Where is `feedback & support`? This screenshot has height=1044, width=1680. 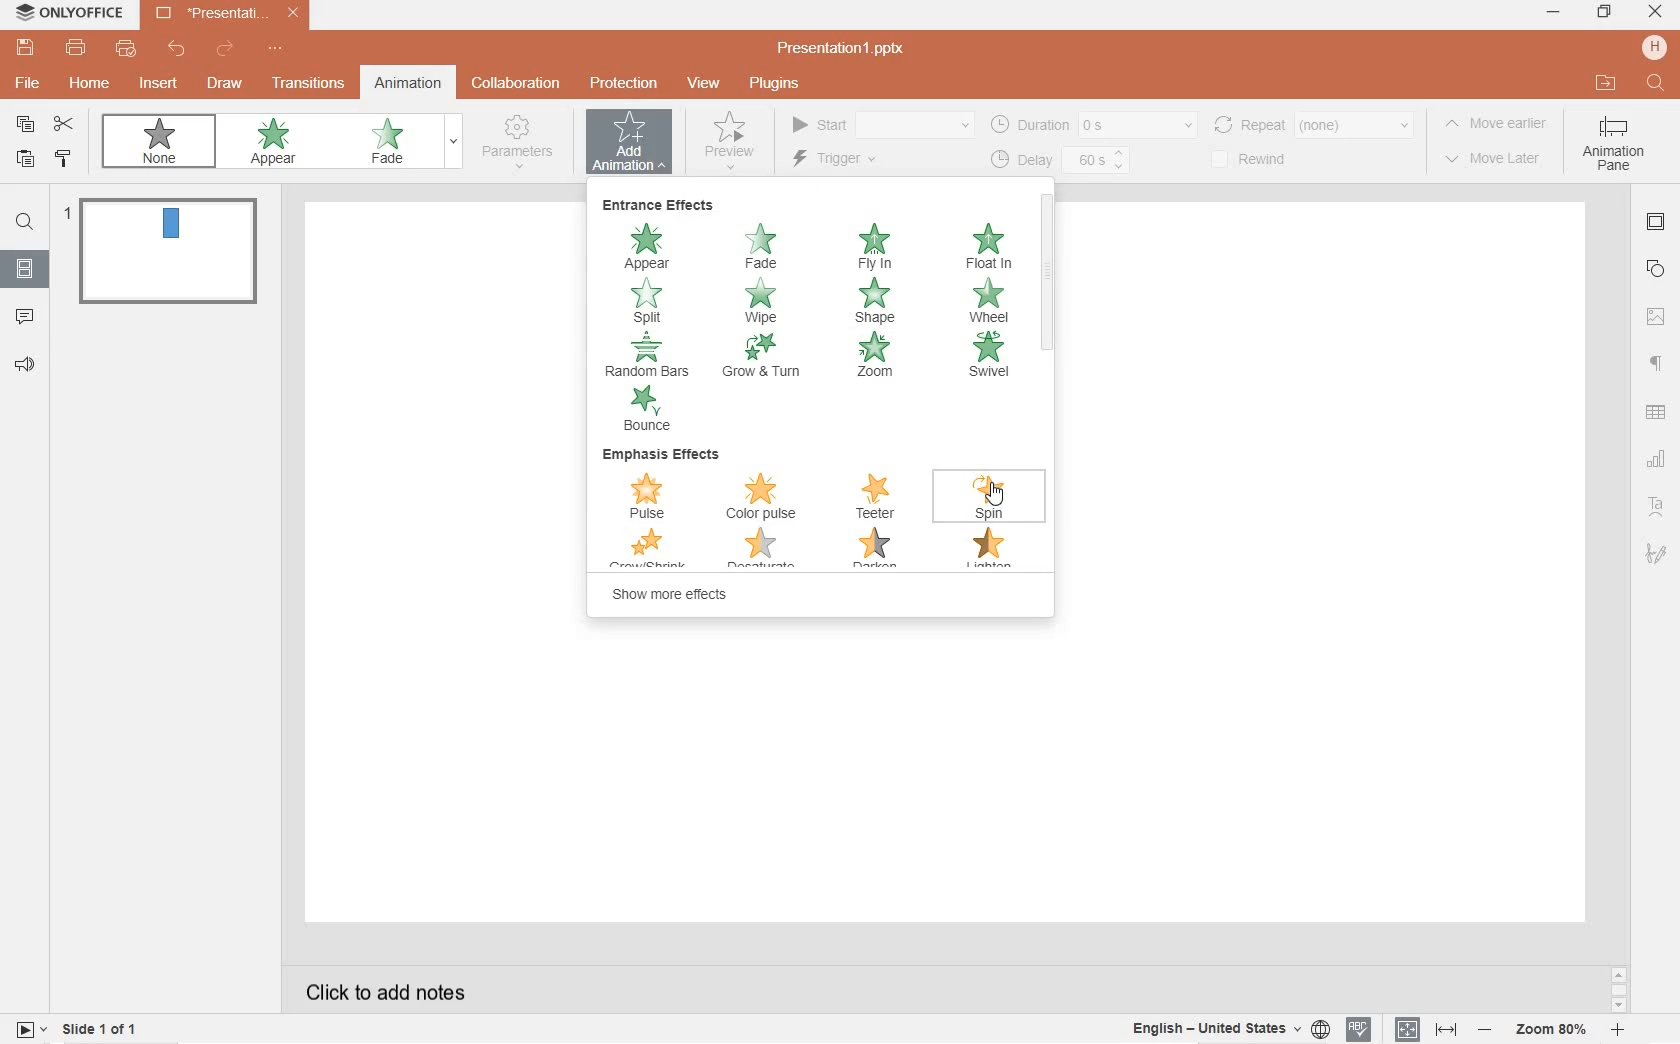 feedback & support is located at coordinates (24, 365).